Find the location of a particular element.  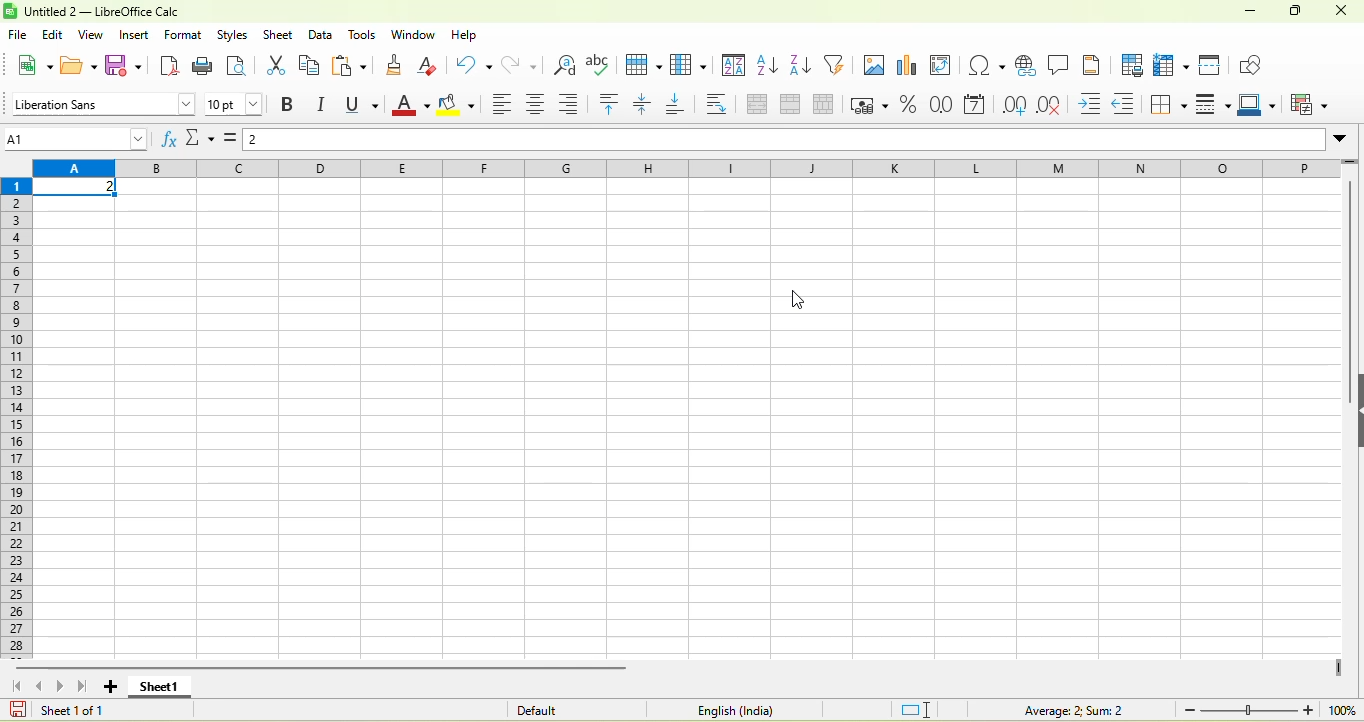

format as currency is located at coordinates (871, 105).